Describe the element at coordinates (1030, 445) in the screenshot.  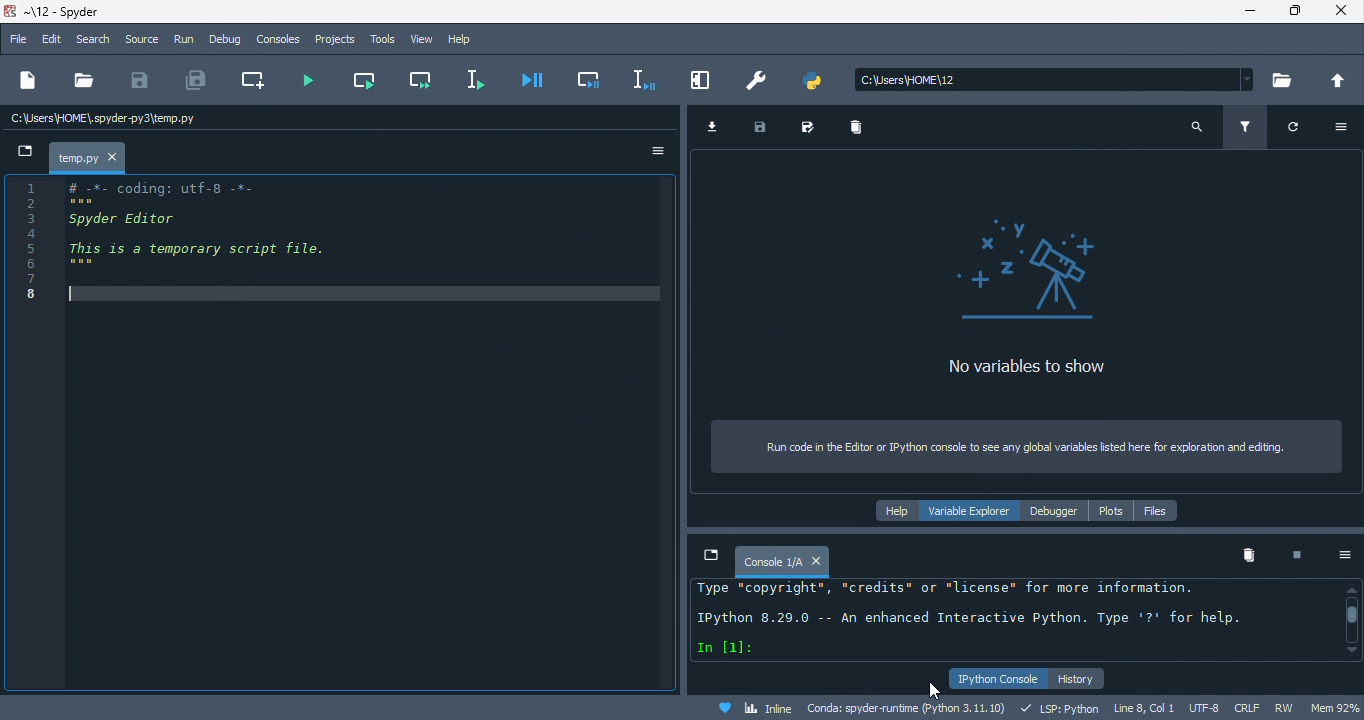
I see `run code in the editor` at that location.